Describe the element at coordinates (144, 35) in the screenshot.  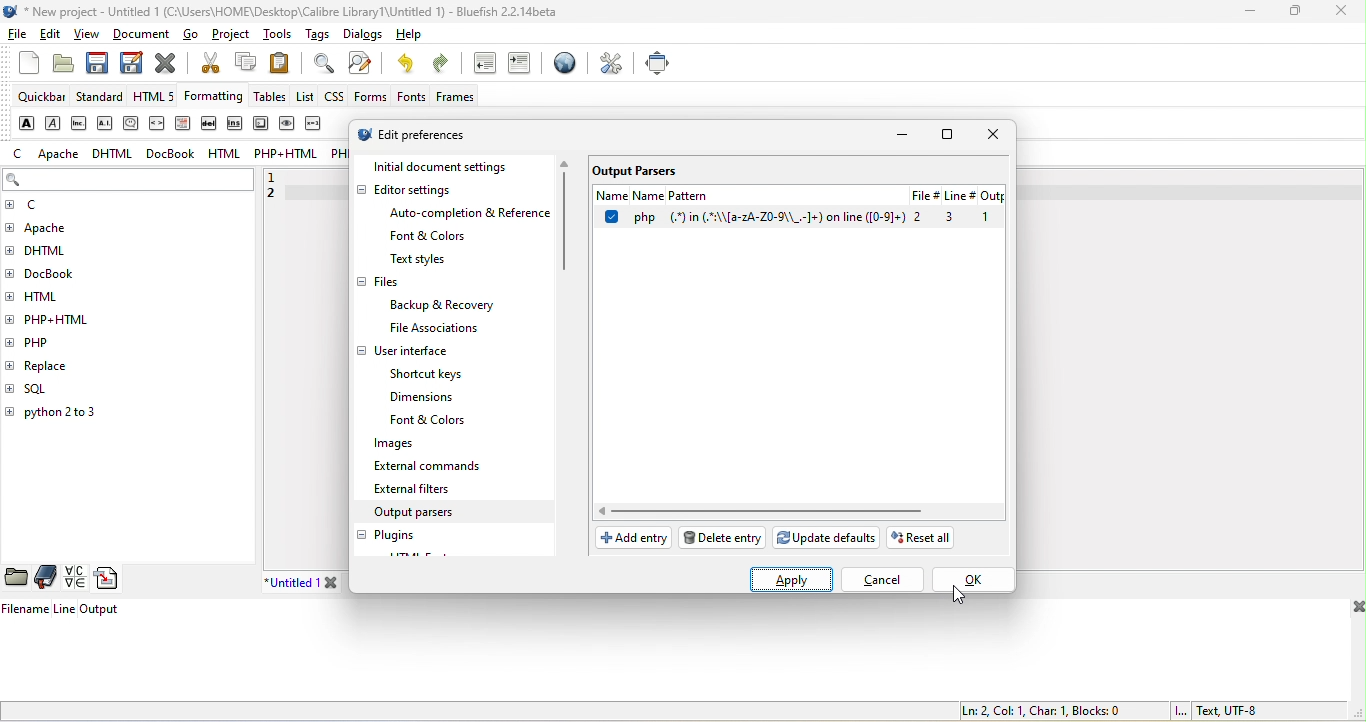
I see `document` at that location.